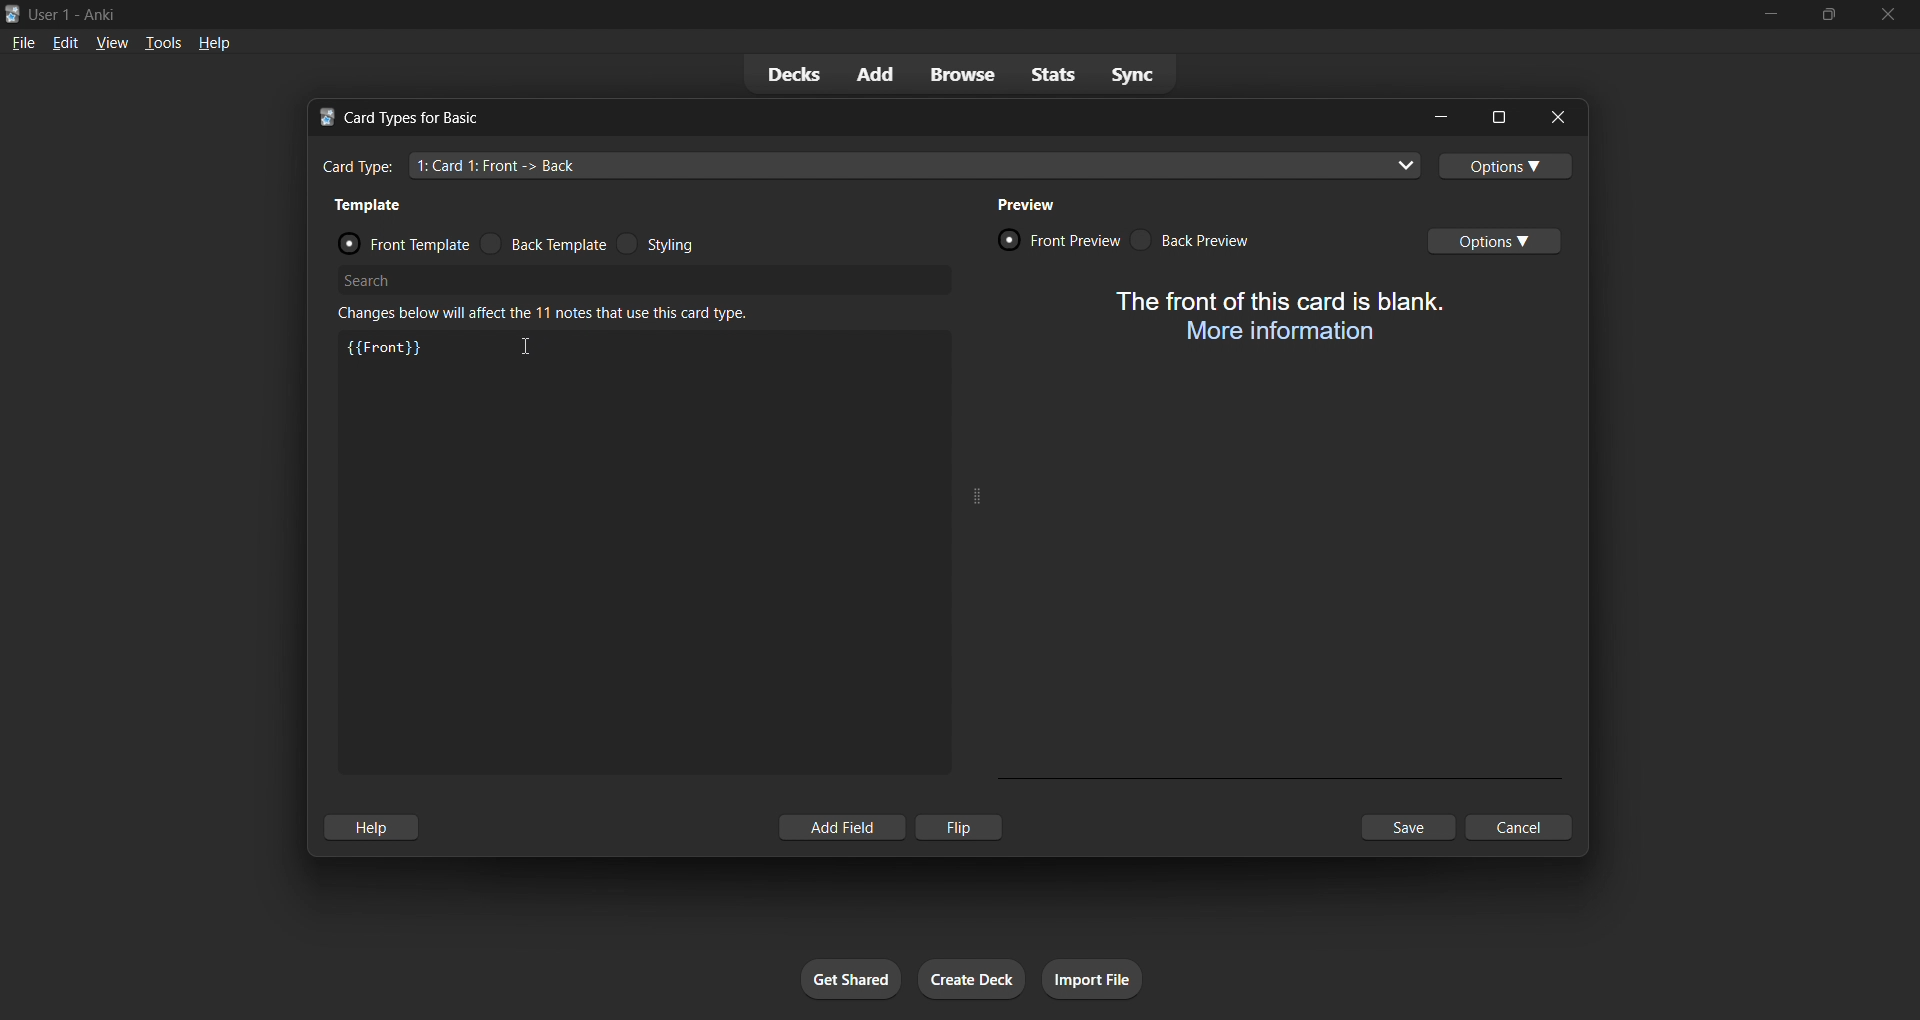 The image size is (1920, 1020). What do you see at coordinates (1025, 203) in the screenshot?
I see `preview` at bounding box center [1025, 203].